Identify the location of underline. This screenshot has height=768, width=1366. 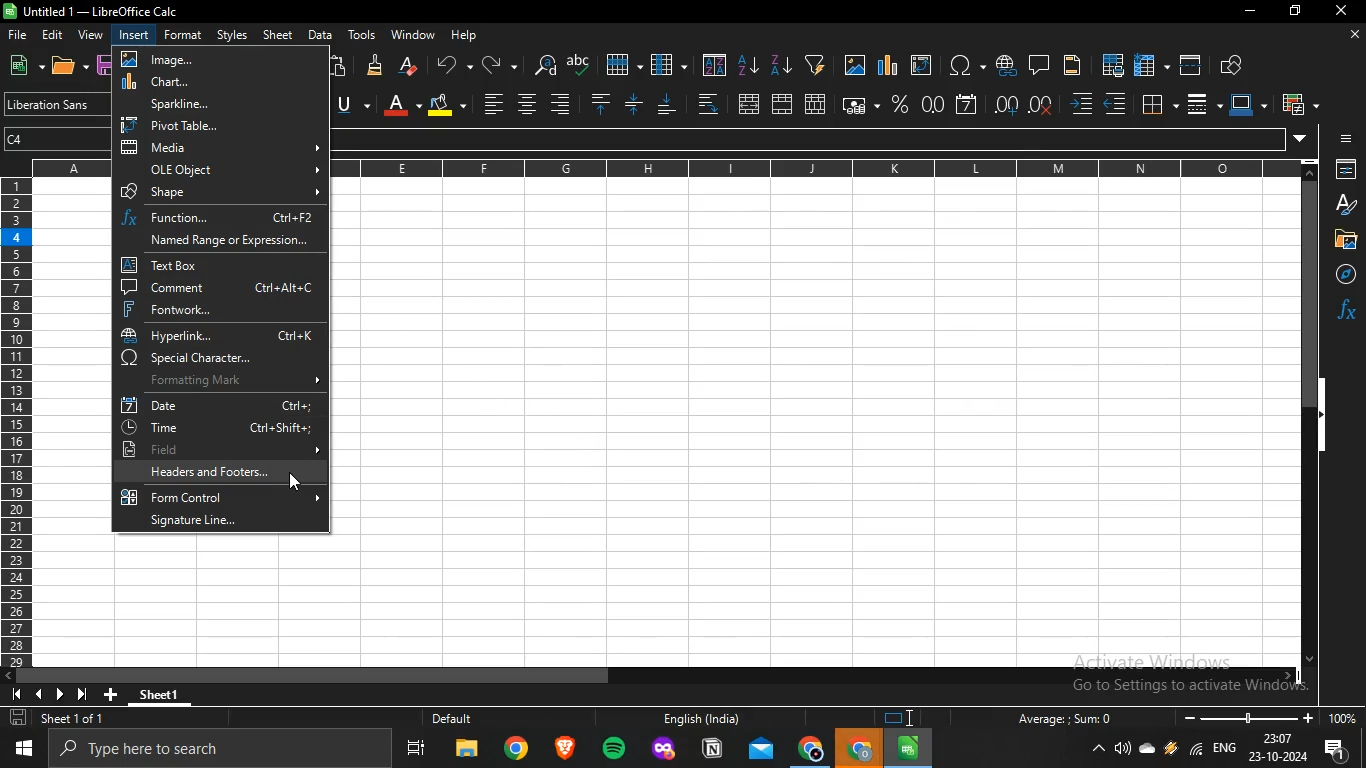
(345, 105).